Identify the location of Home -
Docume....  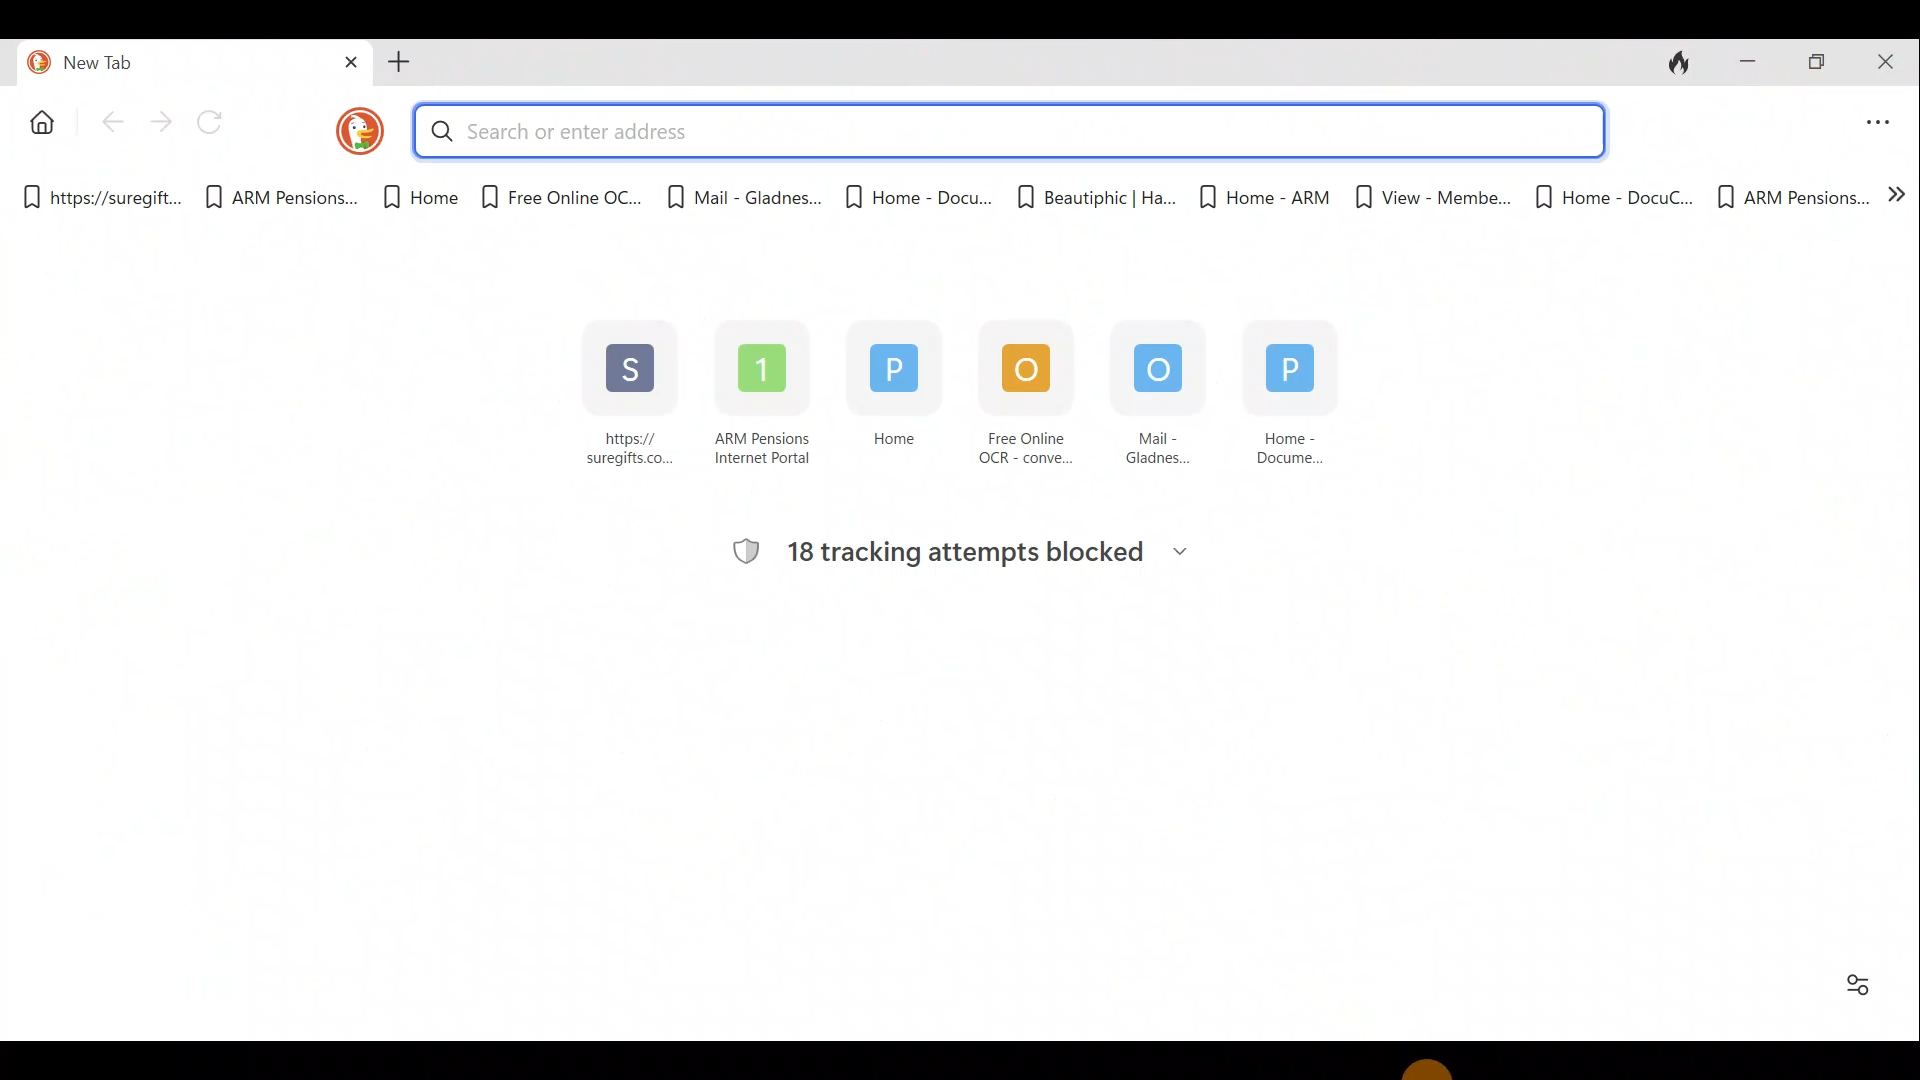
(1302, 406).